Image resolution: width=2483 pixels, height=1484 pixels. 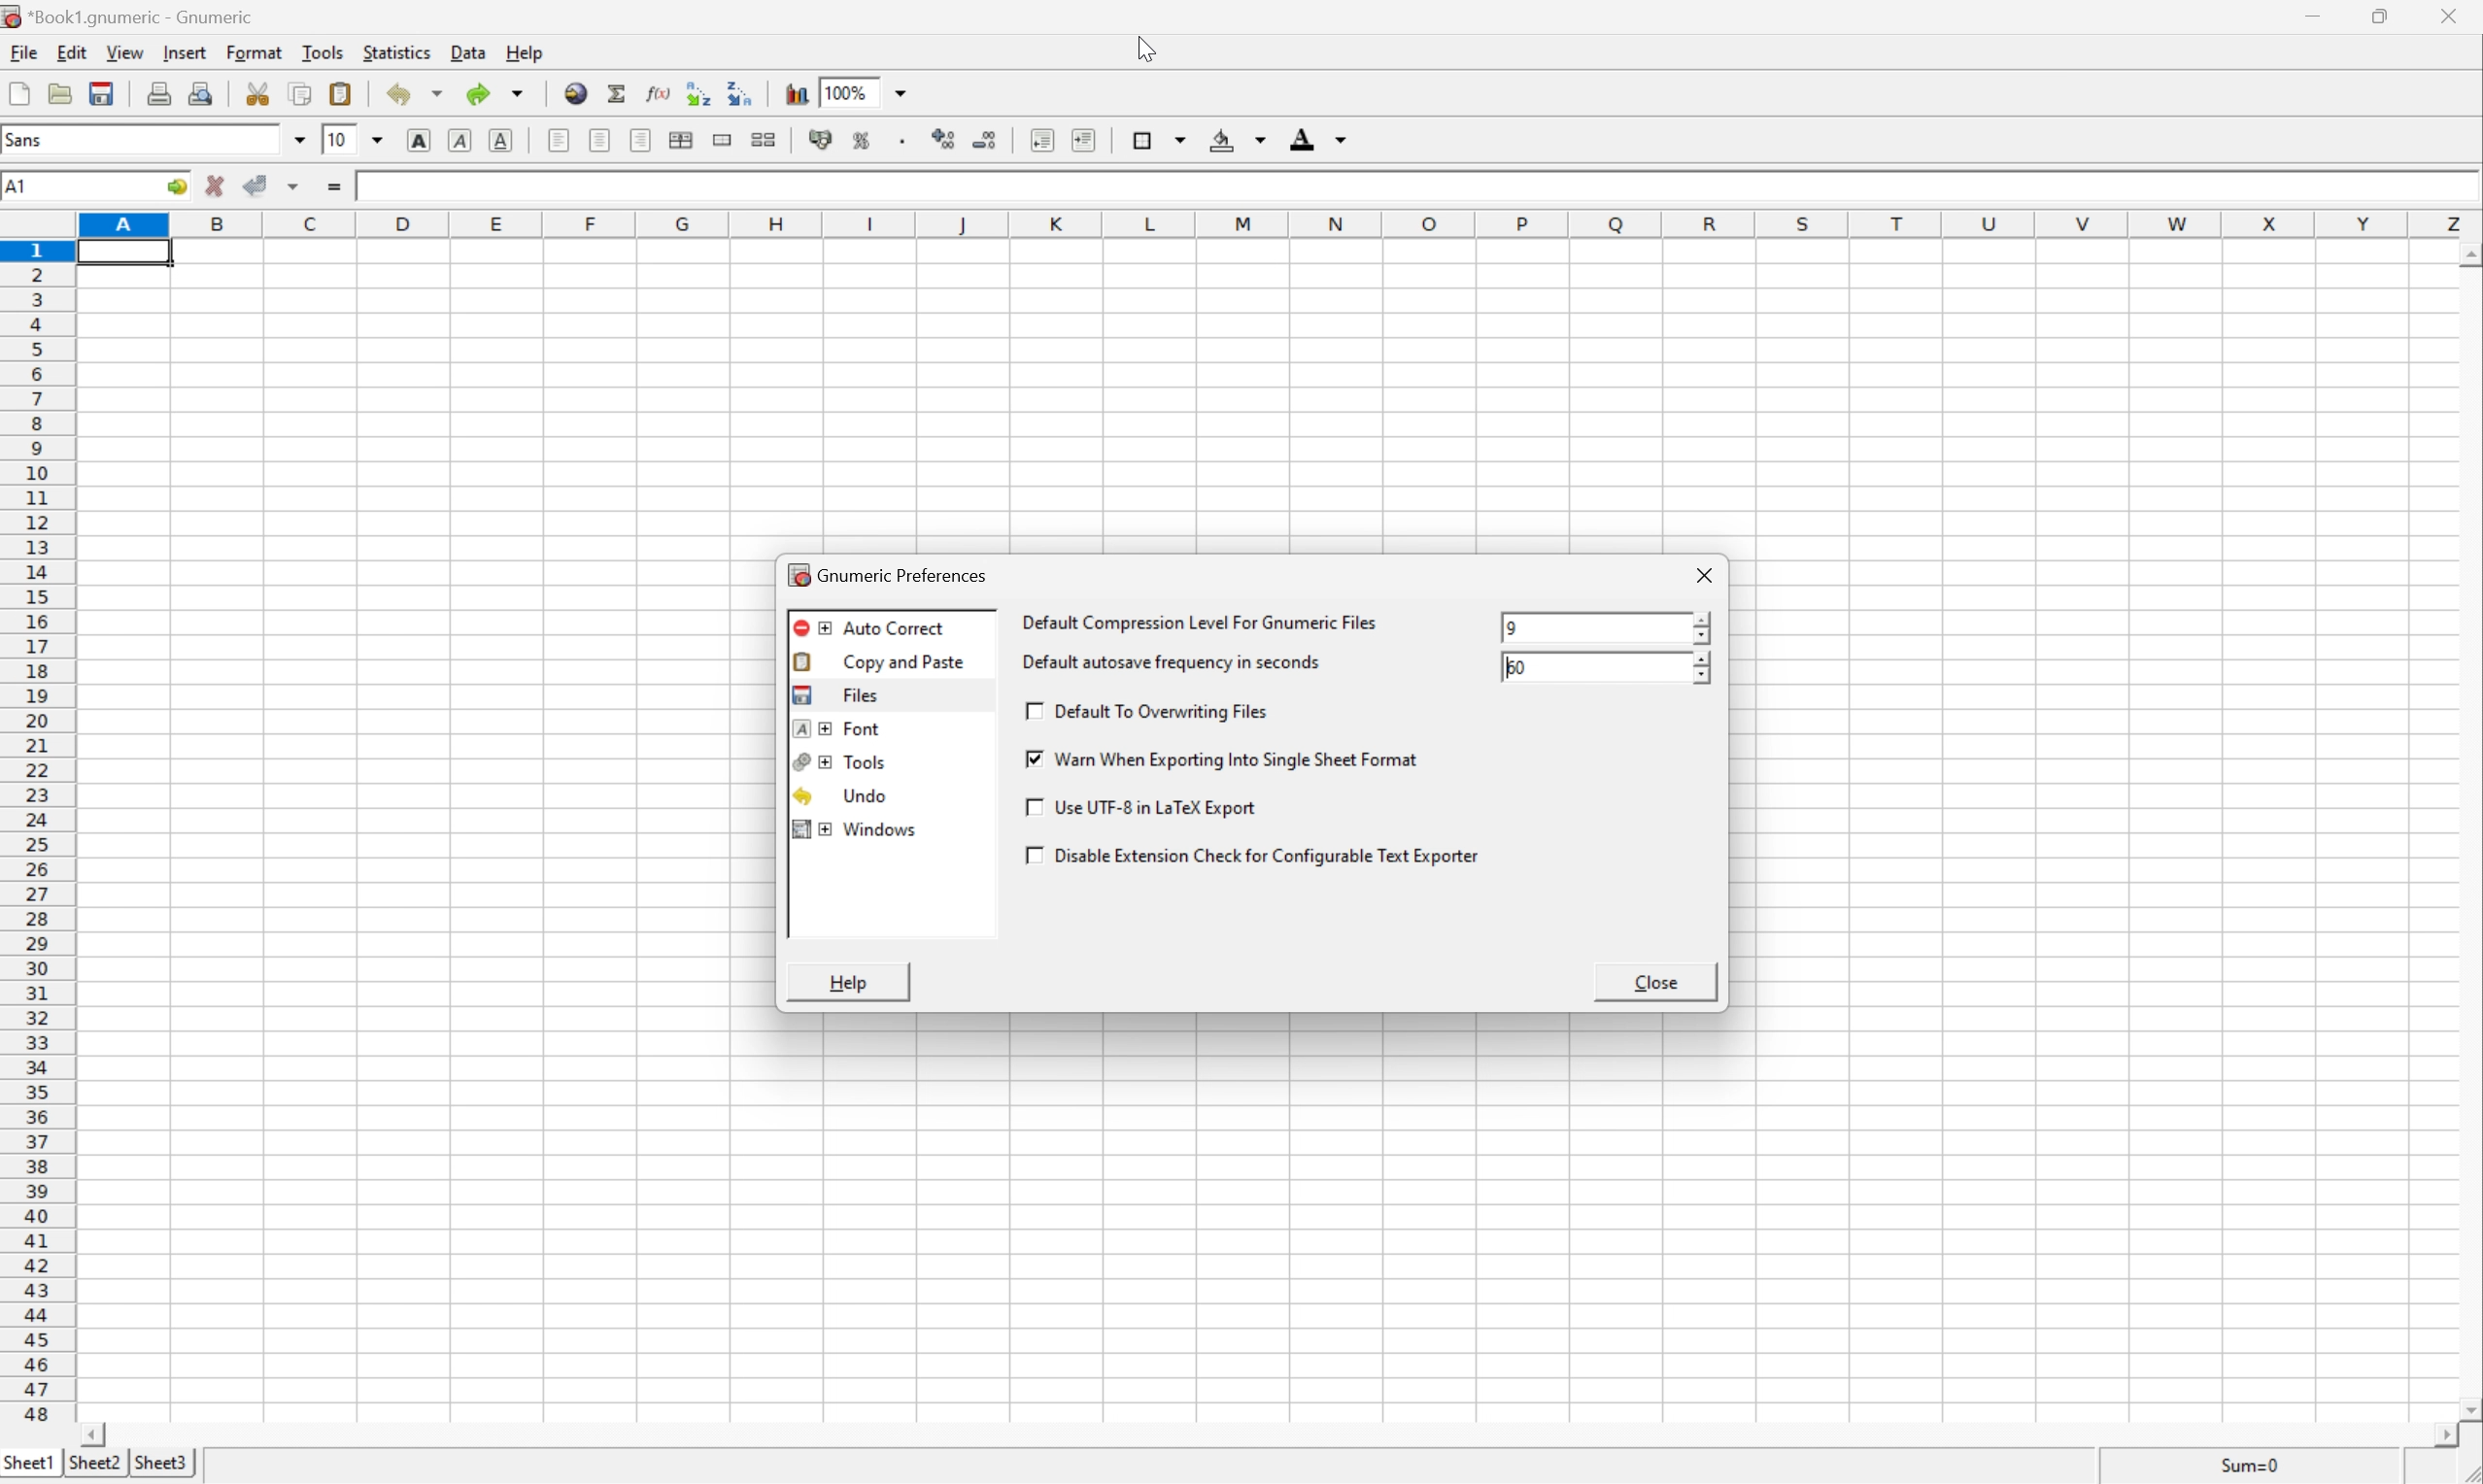 What do you see at coordinates (2427, 1435) in the screenshot?
I see `scroll right` at bounding box center [2427, 1435].